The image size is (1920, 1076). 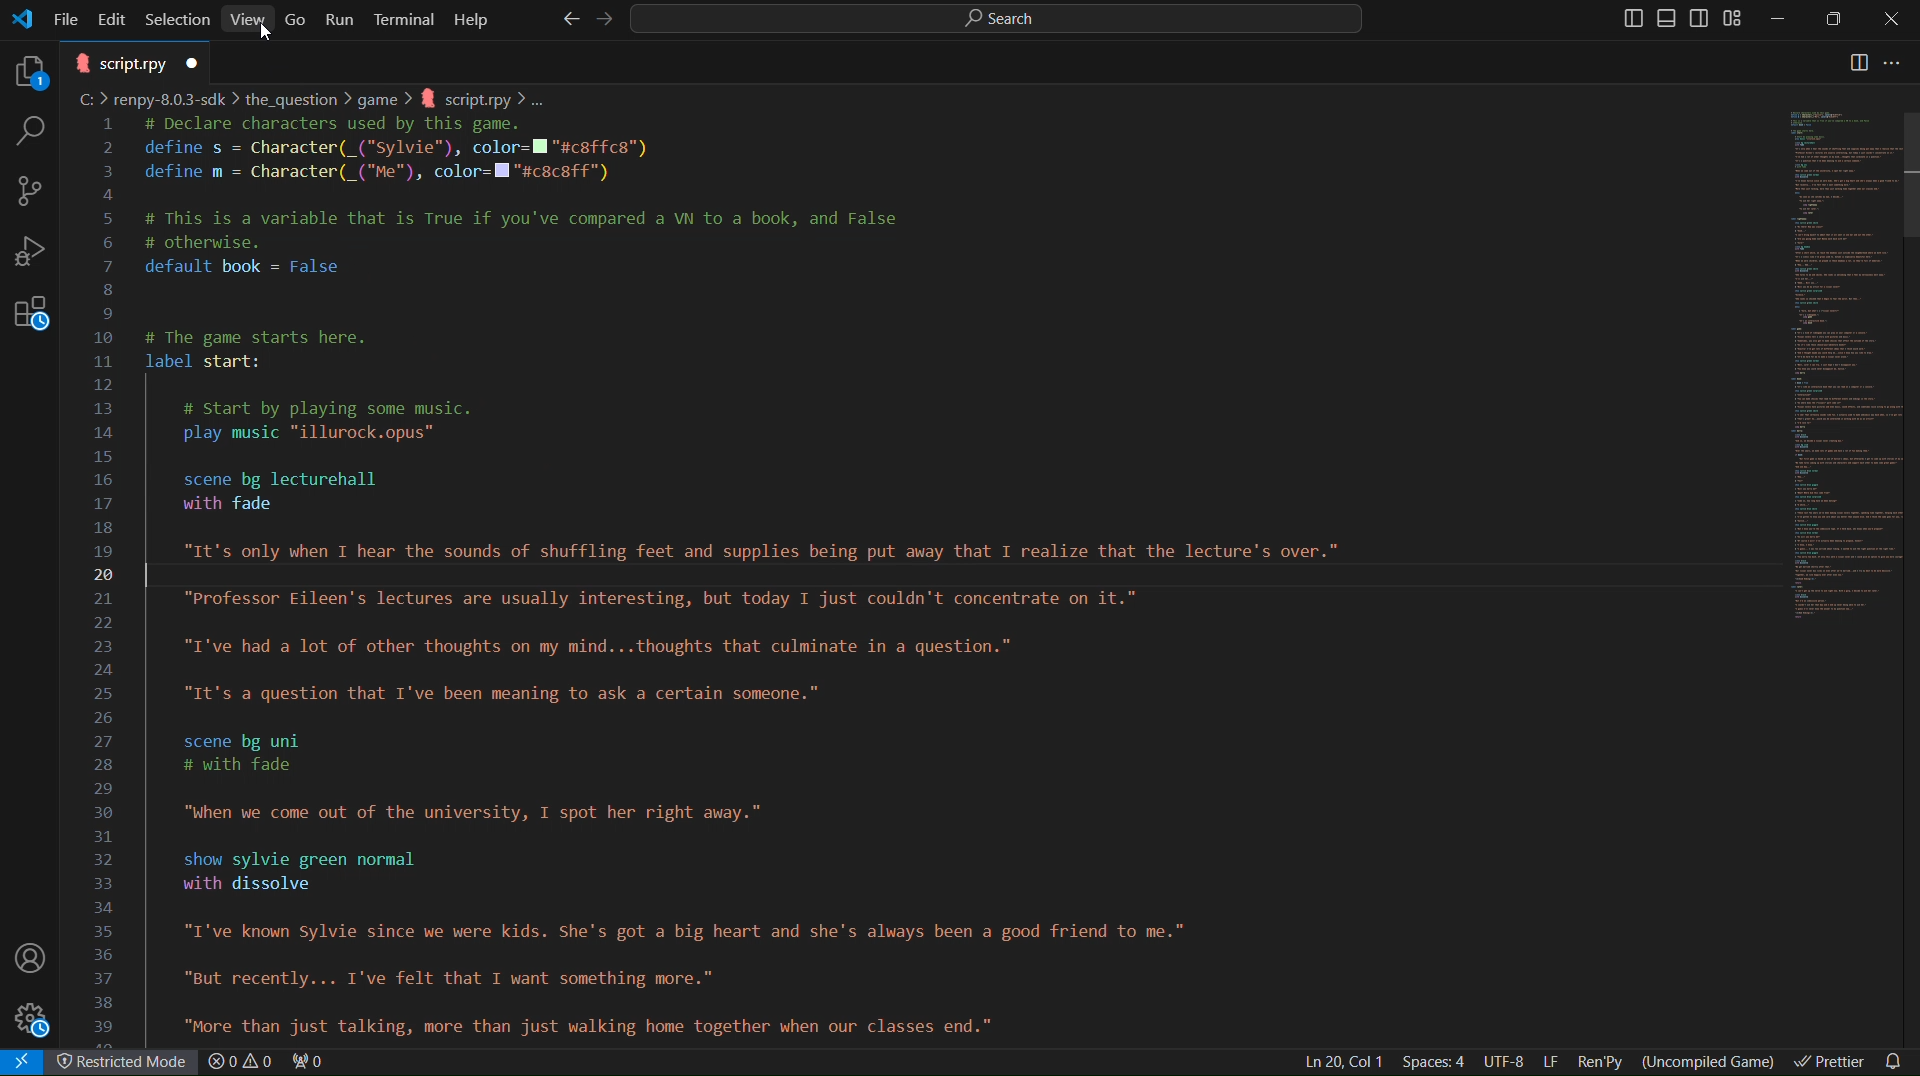 What do you see at coordinates (297, 17) in the screenshot?
I see `Go` at bounding box center [297, 17].